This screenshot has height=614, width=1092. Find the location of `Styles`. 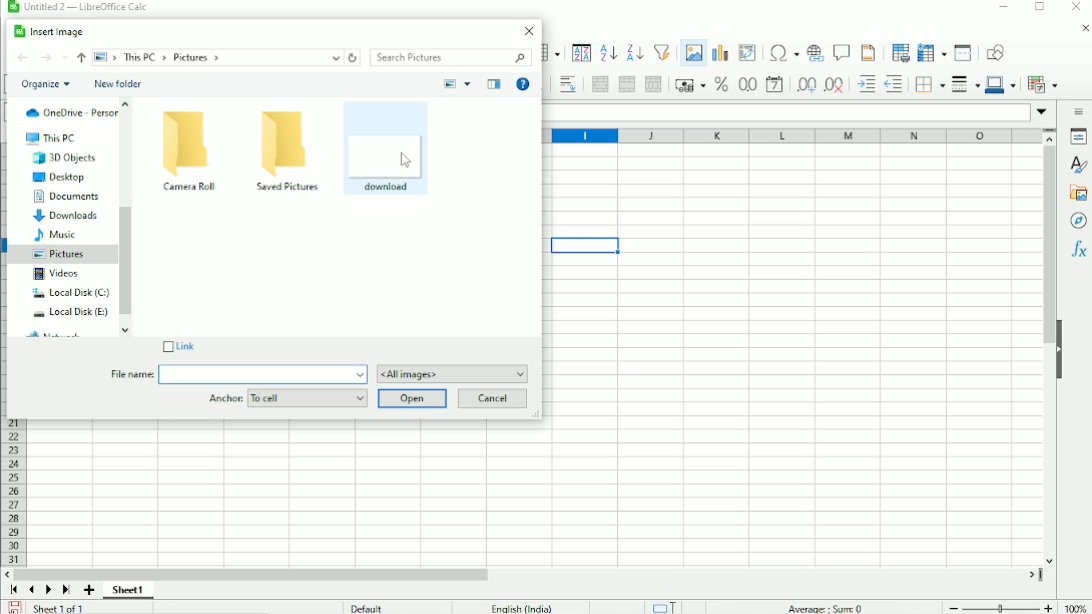

Styles is located at coordinates (1077, 165).